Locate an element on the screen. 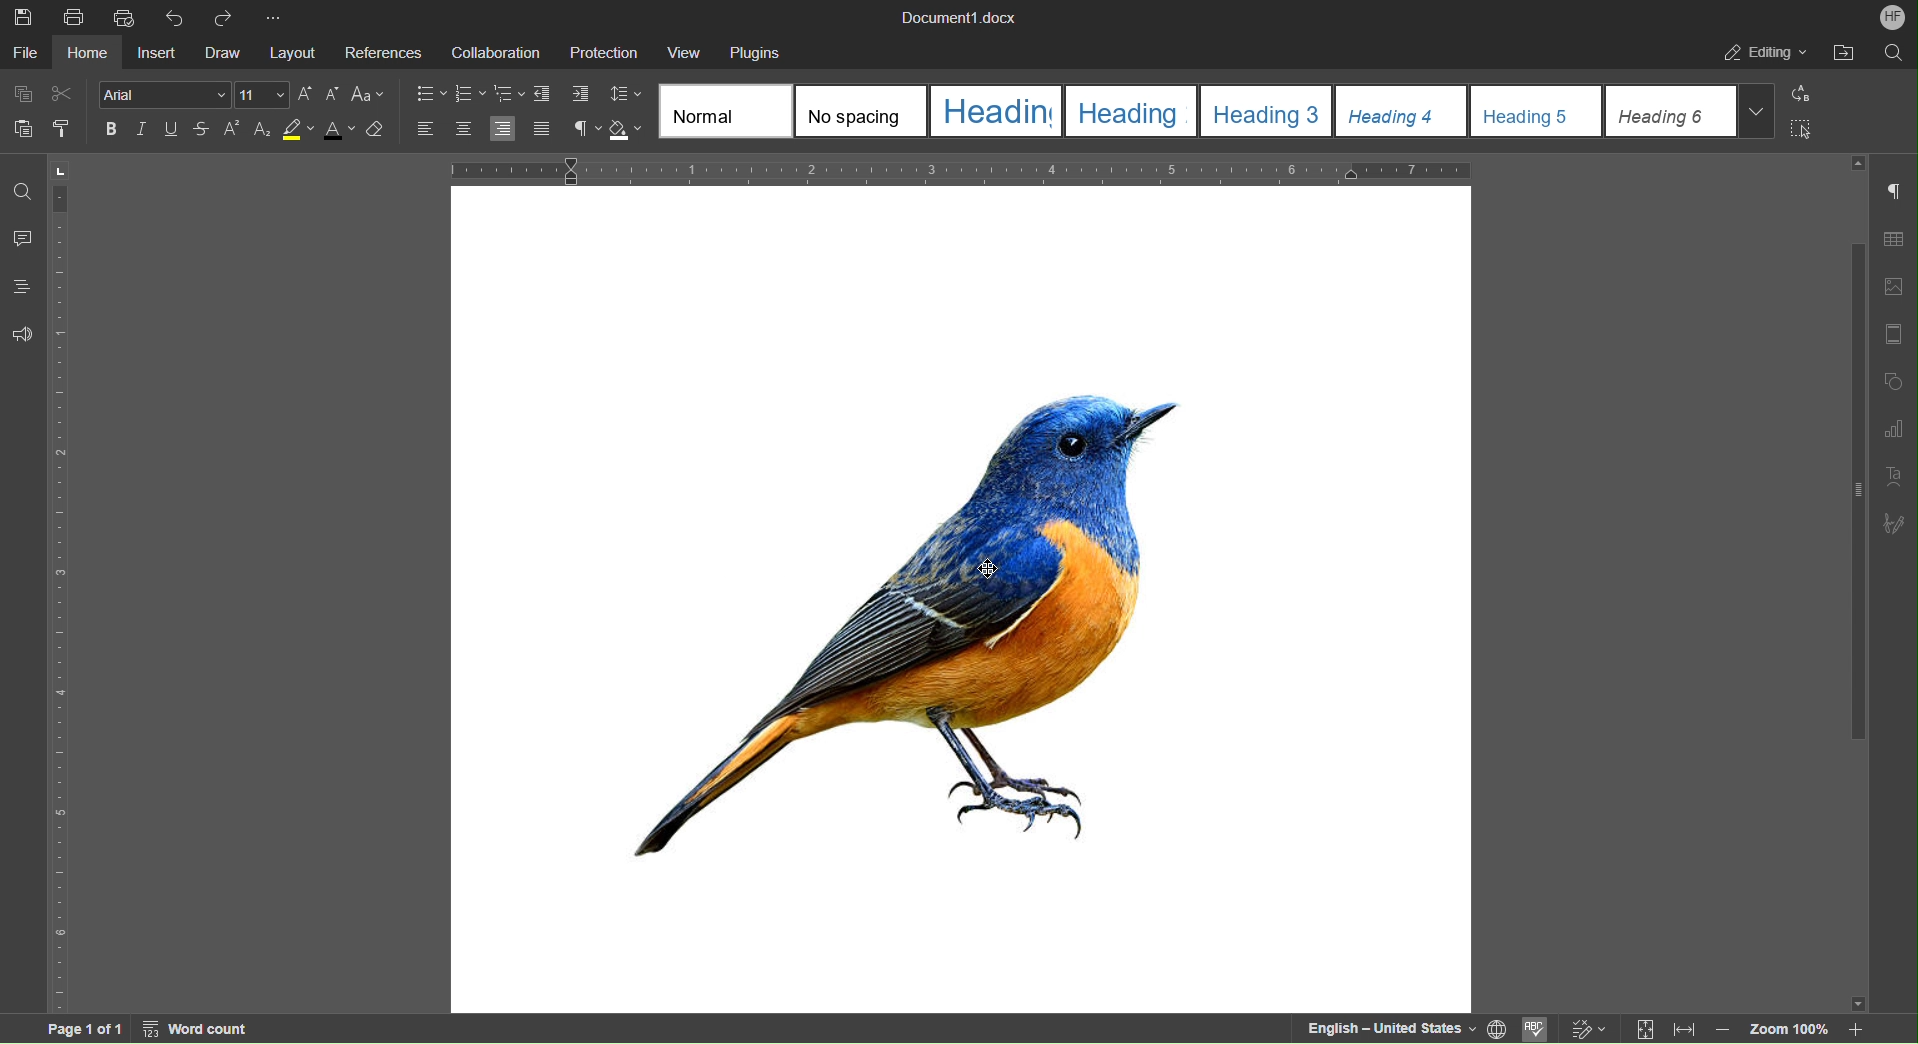 This screenshot has width=1918, height=1044. After File Location is located at coordinates (1842, 51).